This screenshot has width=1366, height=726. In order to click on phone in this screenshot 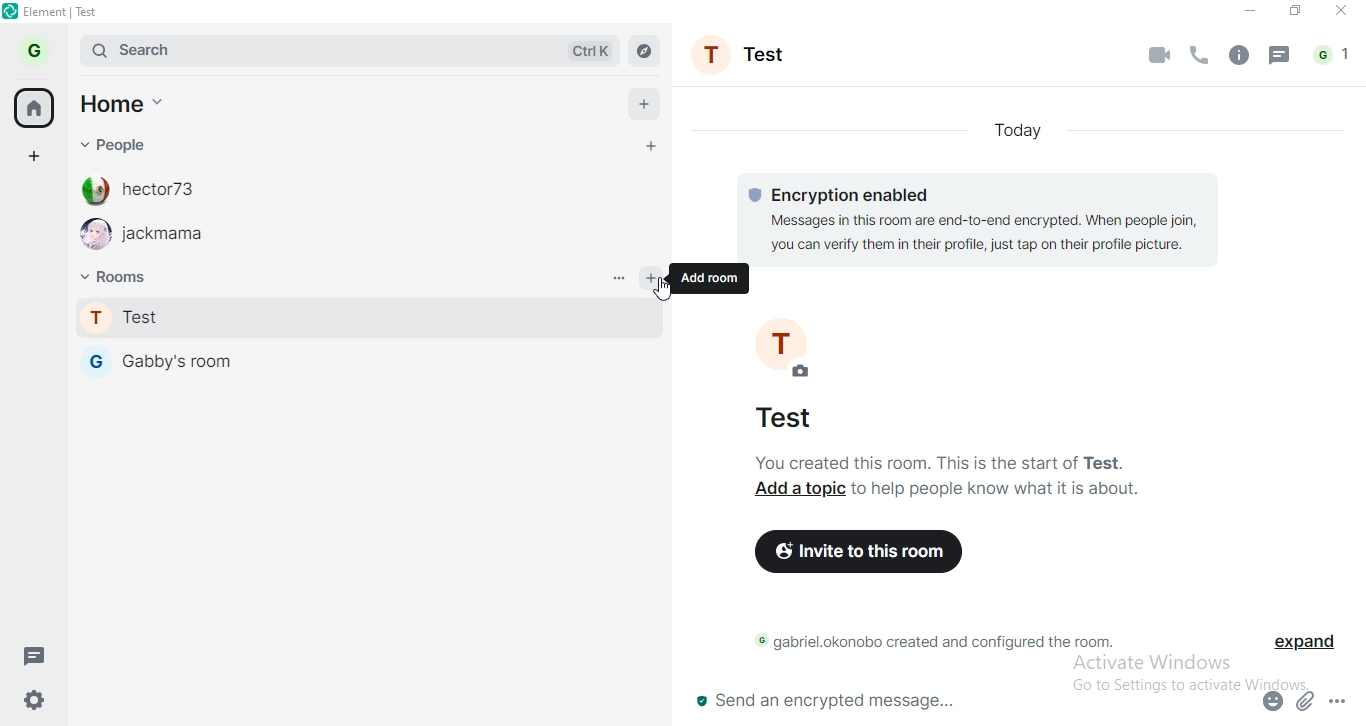, I will do `click(1201, 54)`.